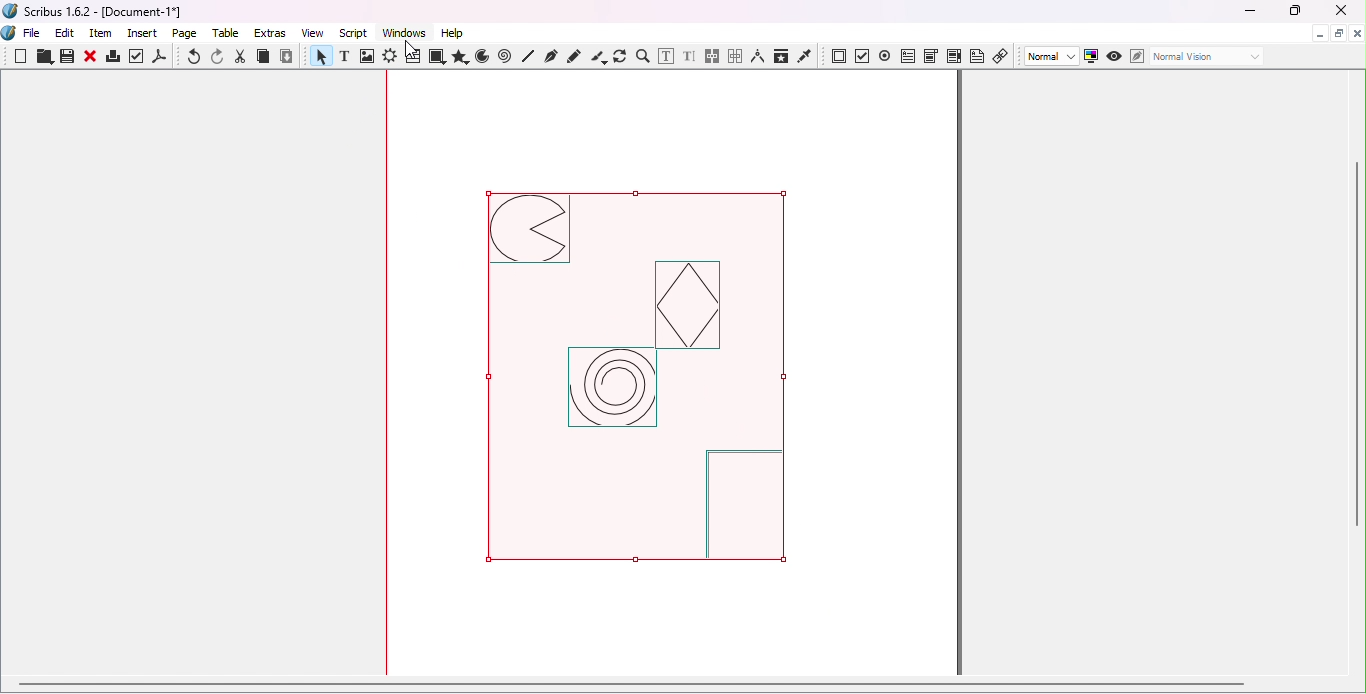 The height and width of the screenshot is (694, 1366). I want to click on Cut, so click(241, 57).